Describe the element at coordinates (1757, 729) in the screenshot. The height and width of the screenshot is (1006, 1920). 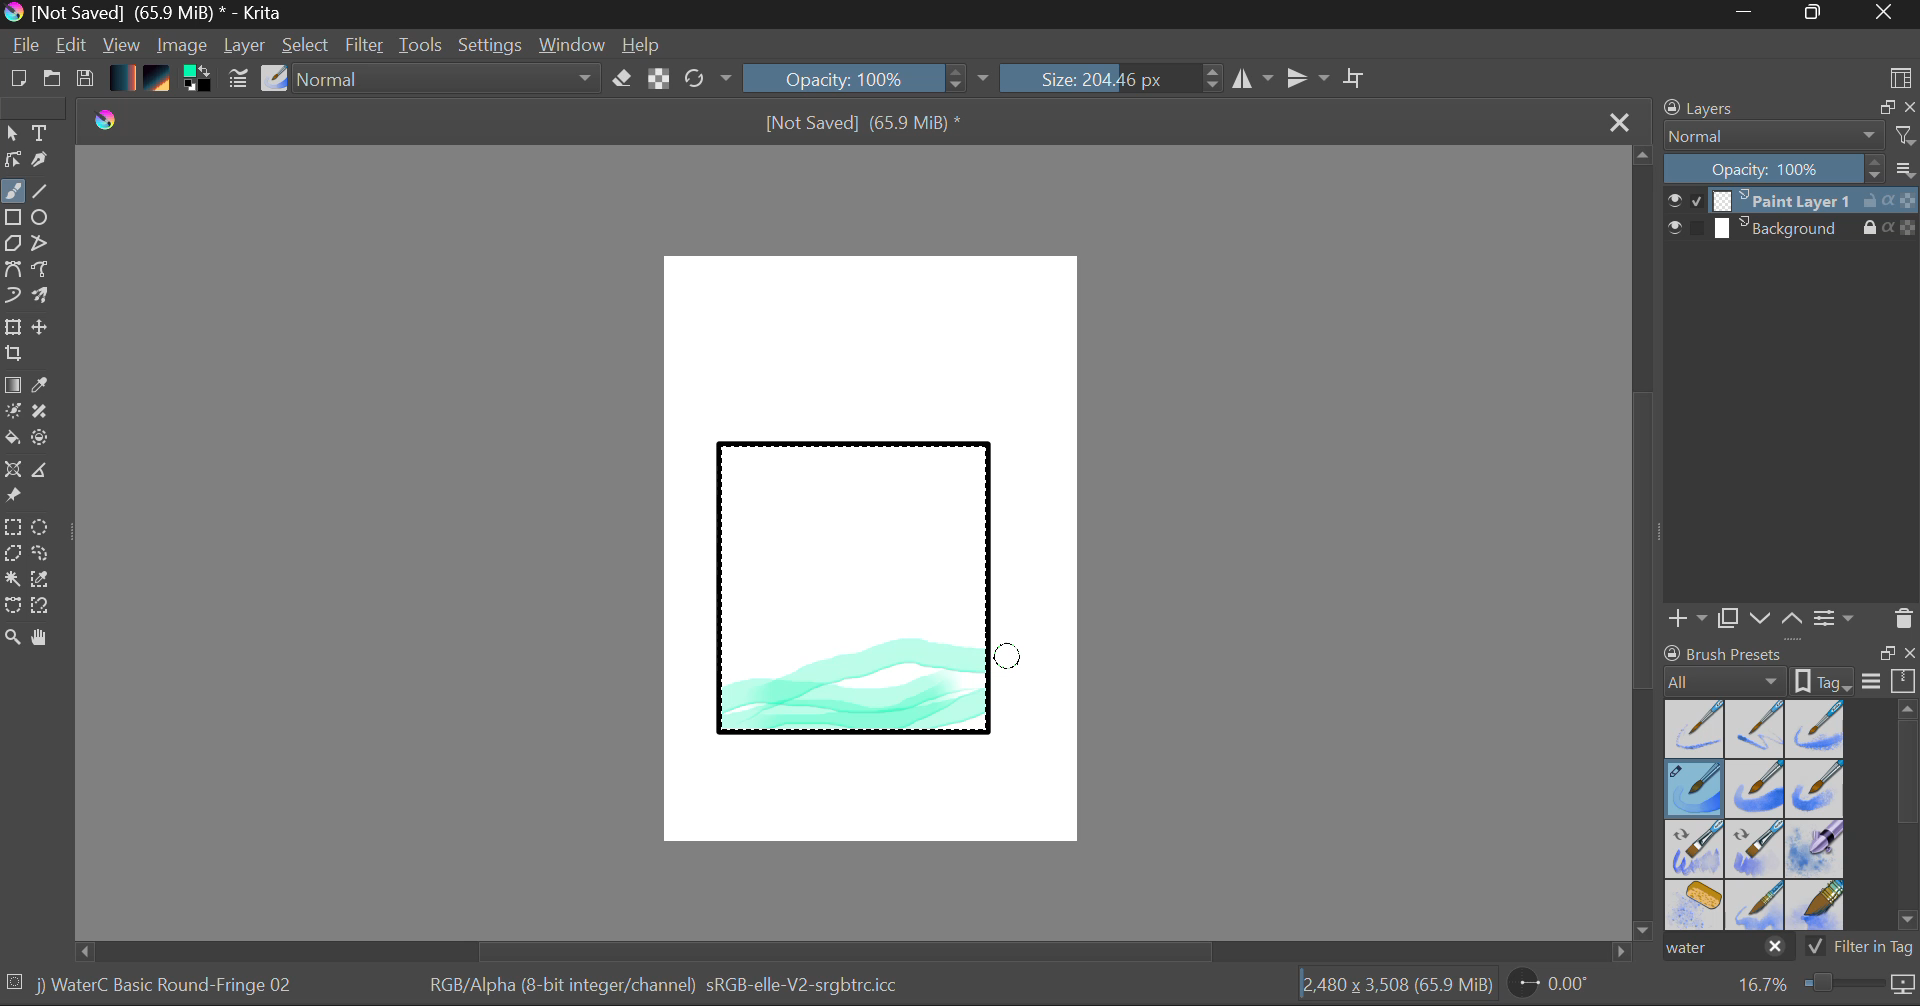
I see `Water C - Wet` at that location.